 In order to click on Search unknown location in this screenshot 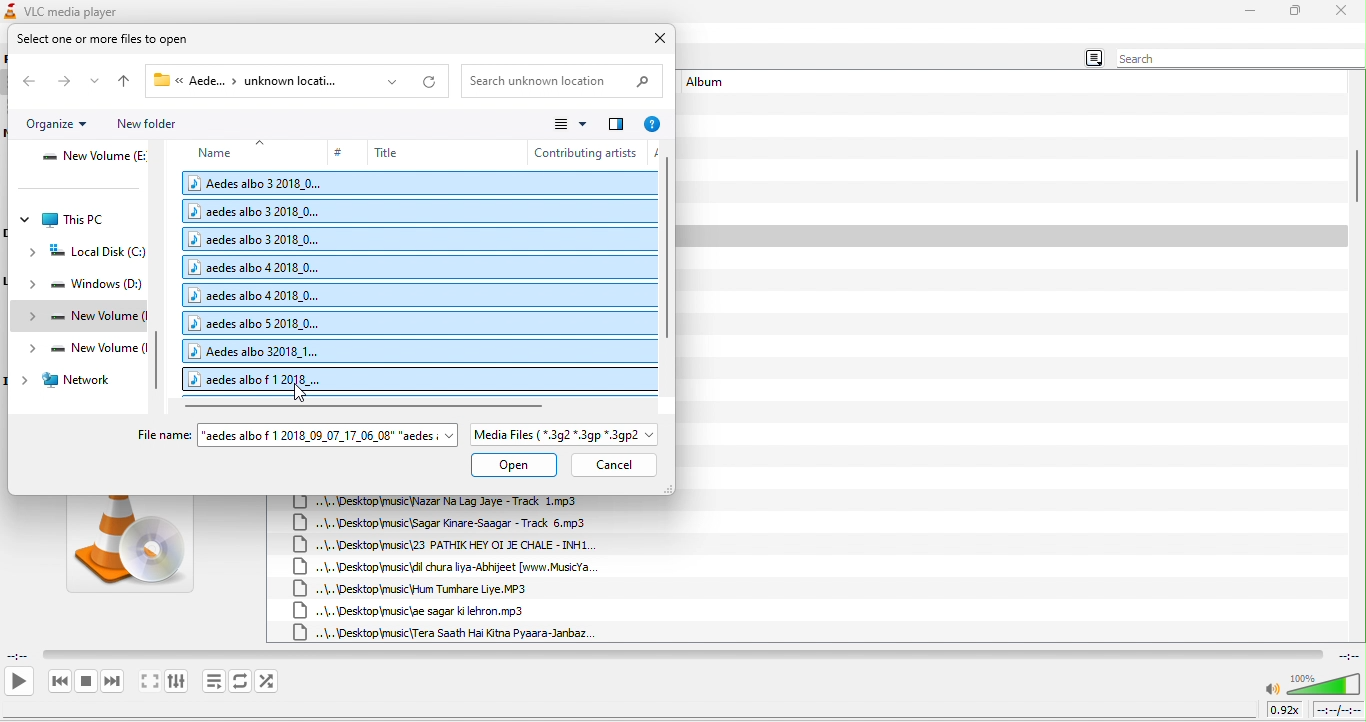, I will do `click(562, 81)`.